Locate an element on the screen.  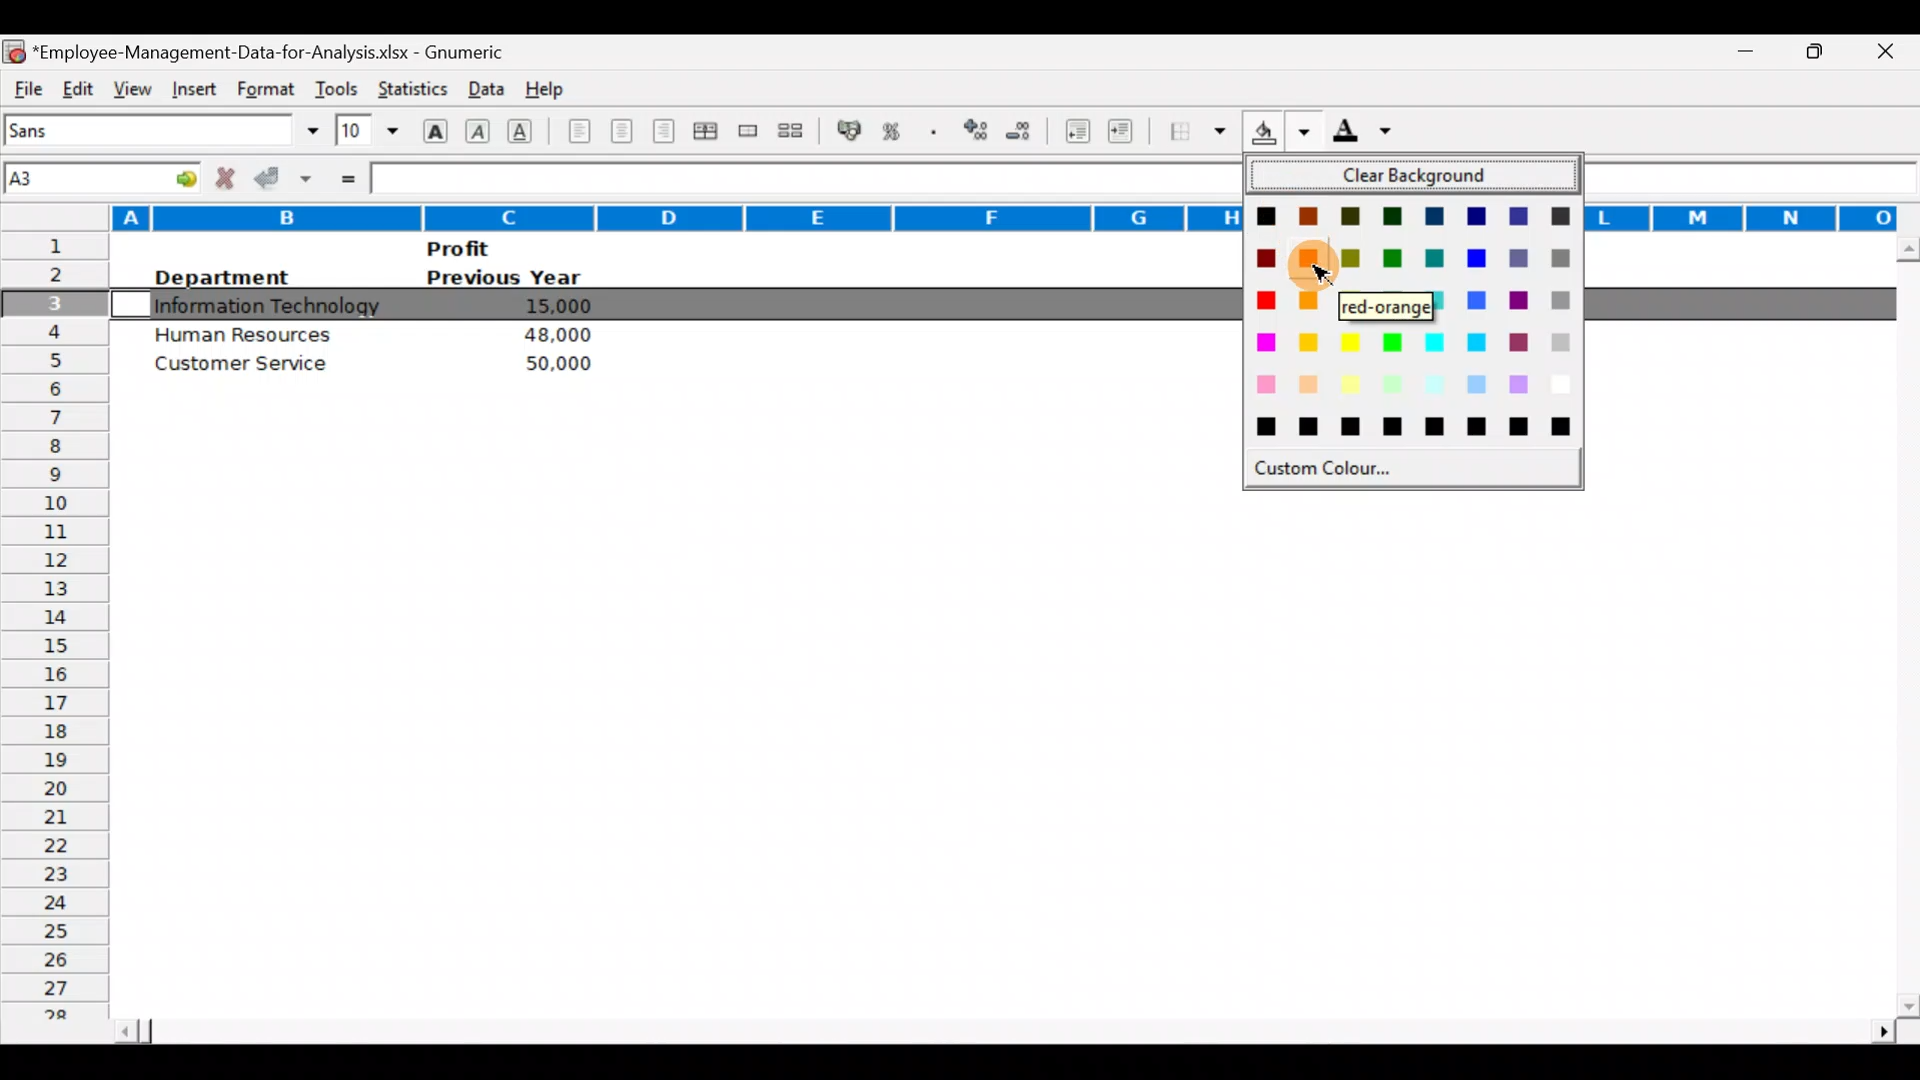
Help is located at coordinates (546, 85).